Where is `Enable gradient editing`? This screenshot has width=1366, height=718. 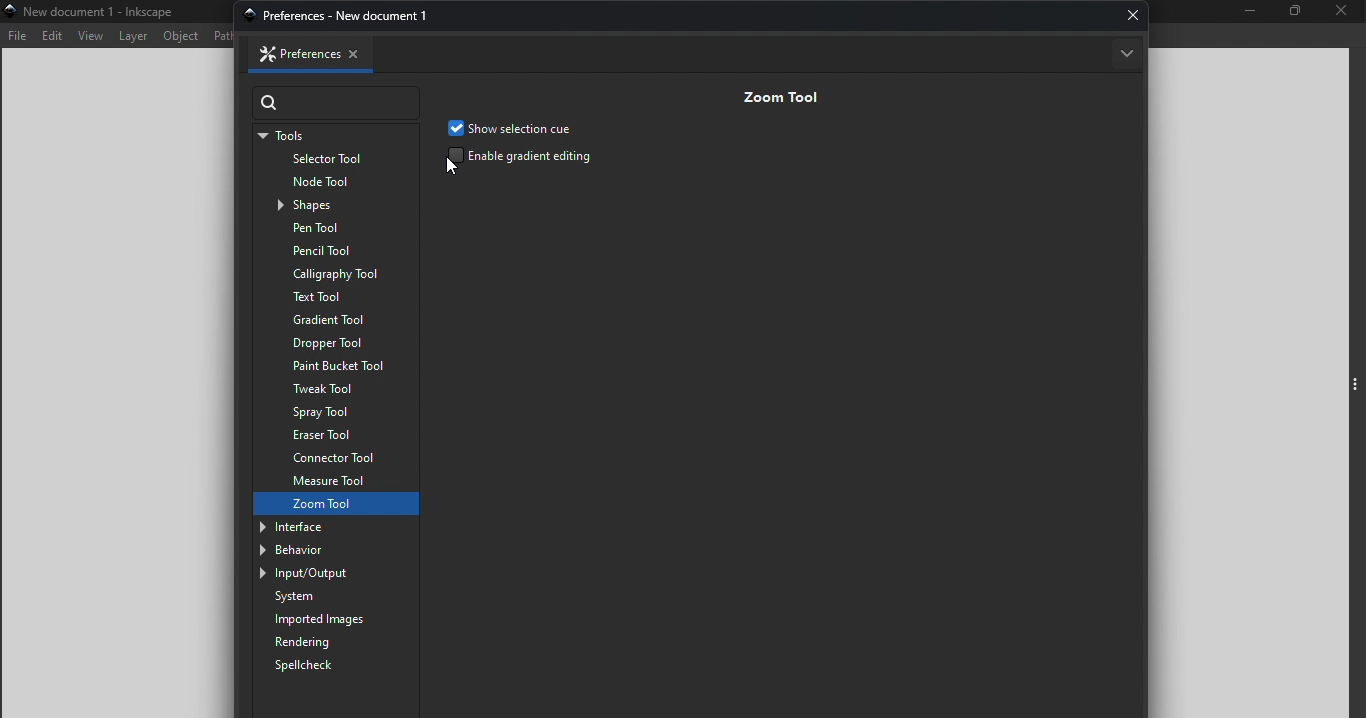 Enable gradient editing is located at coordinates (523, 159).